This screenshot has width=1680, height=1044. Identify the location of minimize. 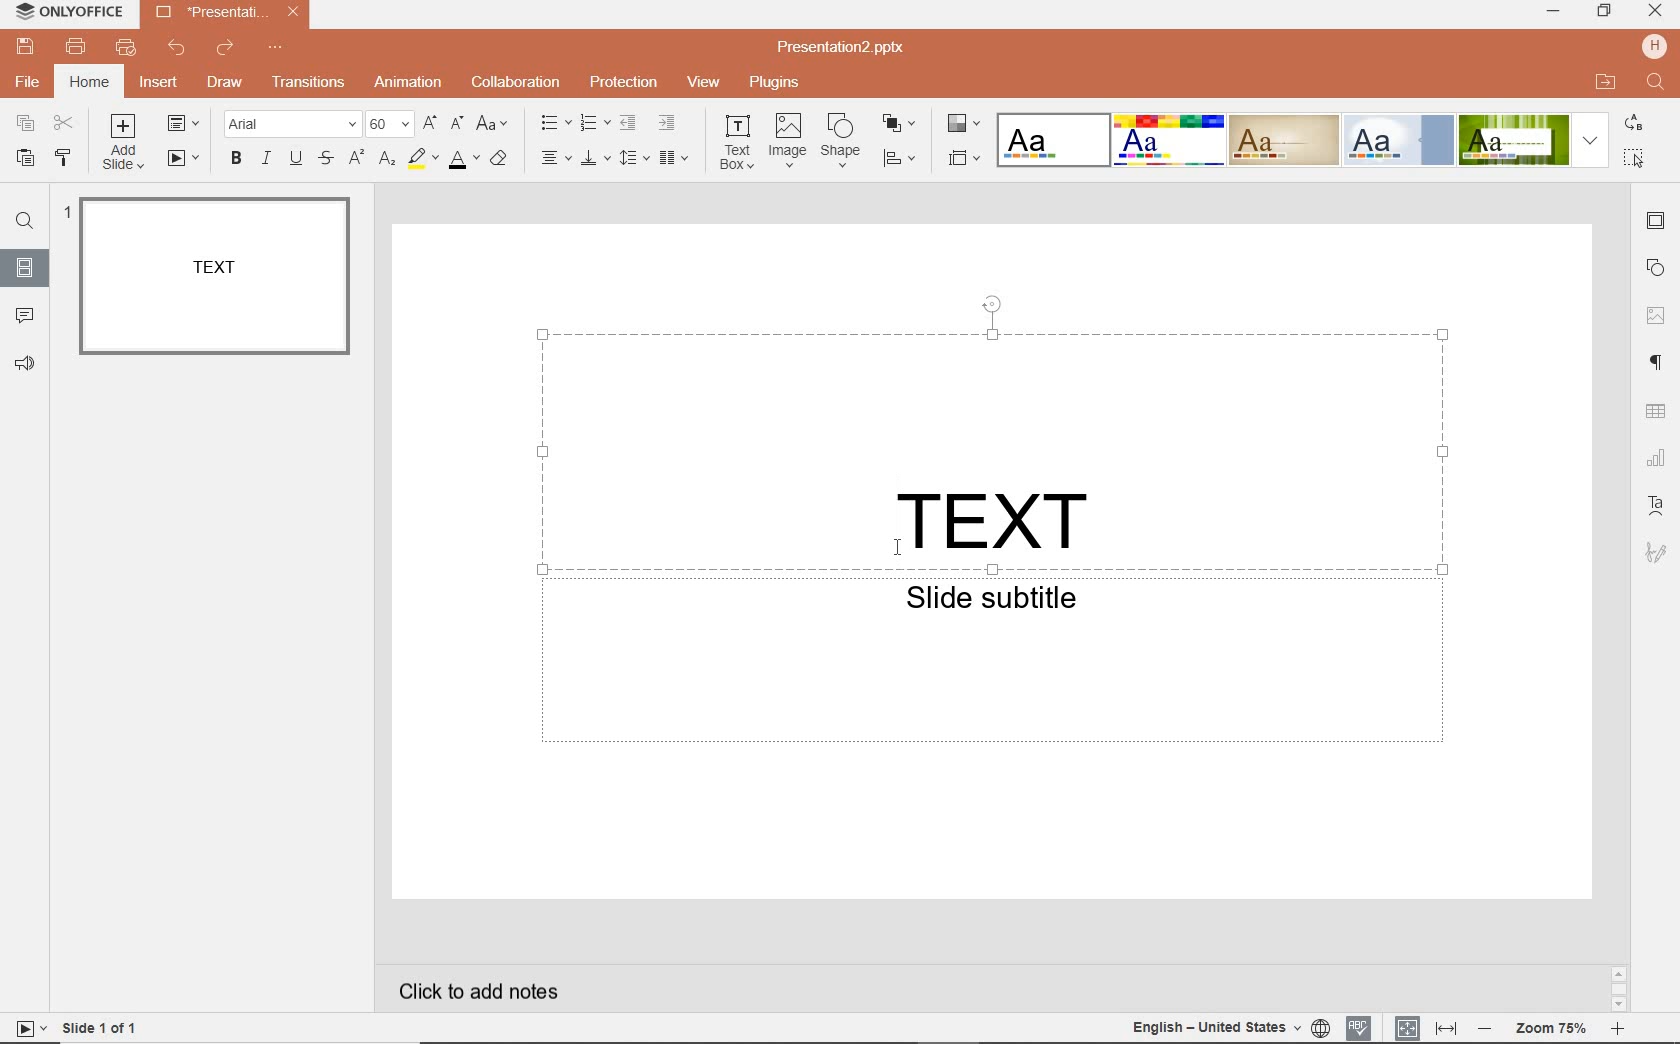
(1552, 12).